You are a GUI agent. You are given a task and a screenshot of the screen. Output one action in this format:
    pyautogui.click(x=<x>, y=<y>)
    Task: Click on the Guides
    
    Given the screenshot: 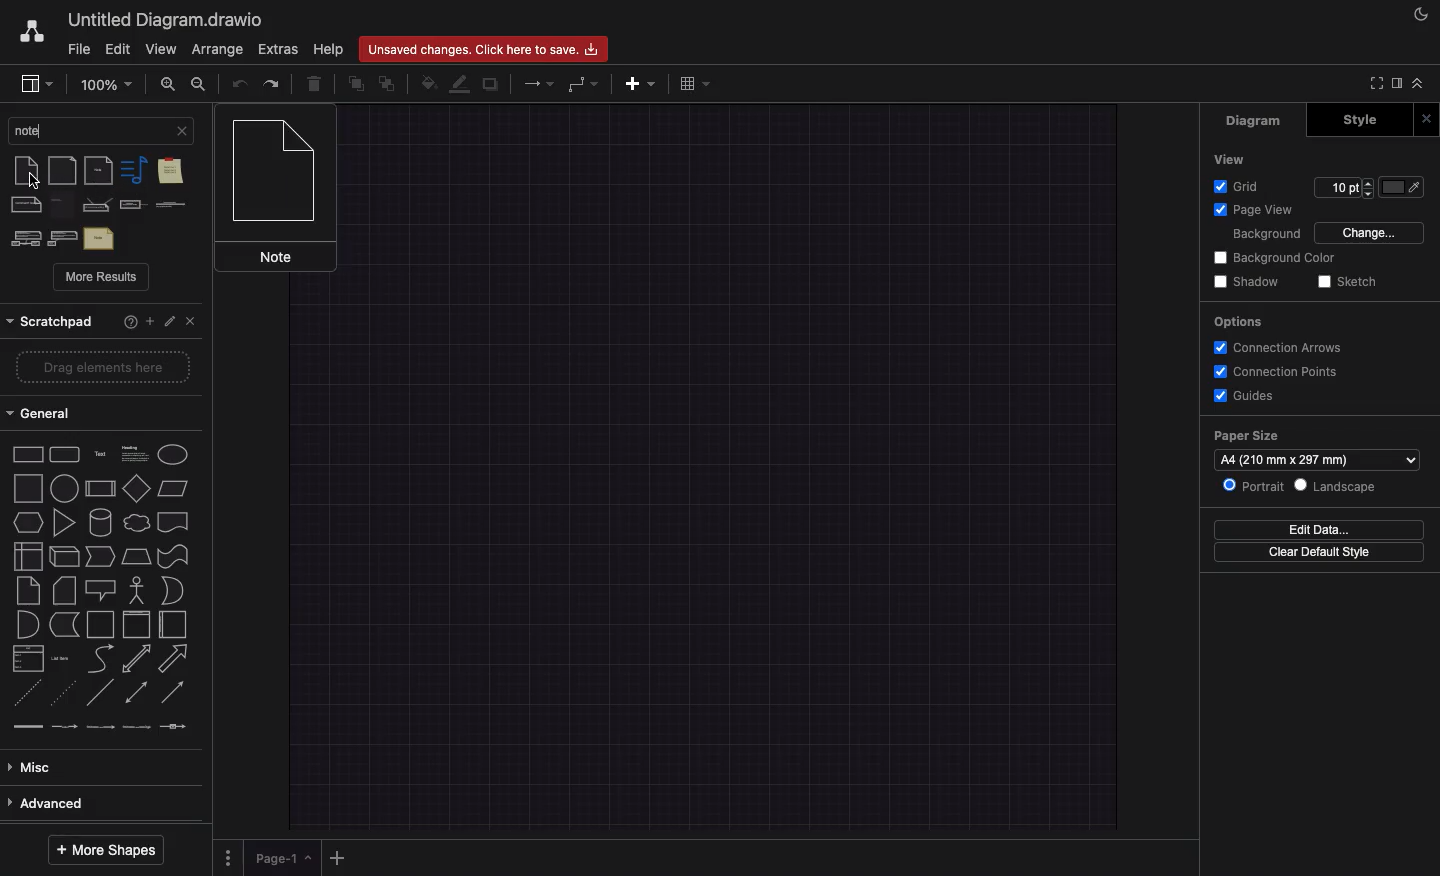 What is the action you would take?
    pyautogui.click(x=1245, y=396)
    